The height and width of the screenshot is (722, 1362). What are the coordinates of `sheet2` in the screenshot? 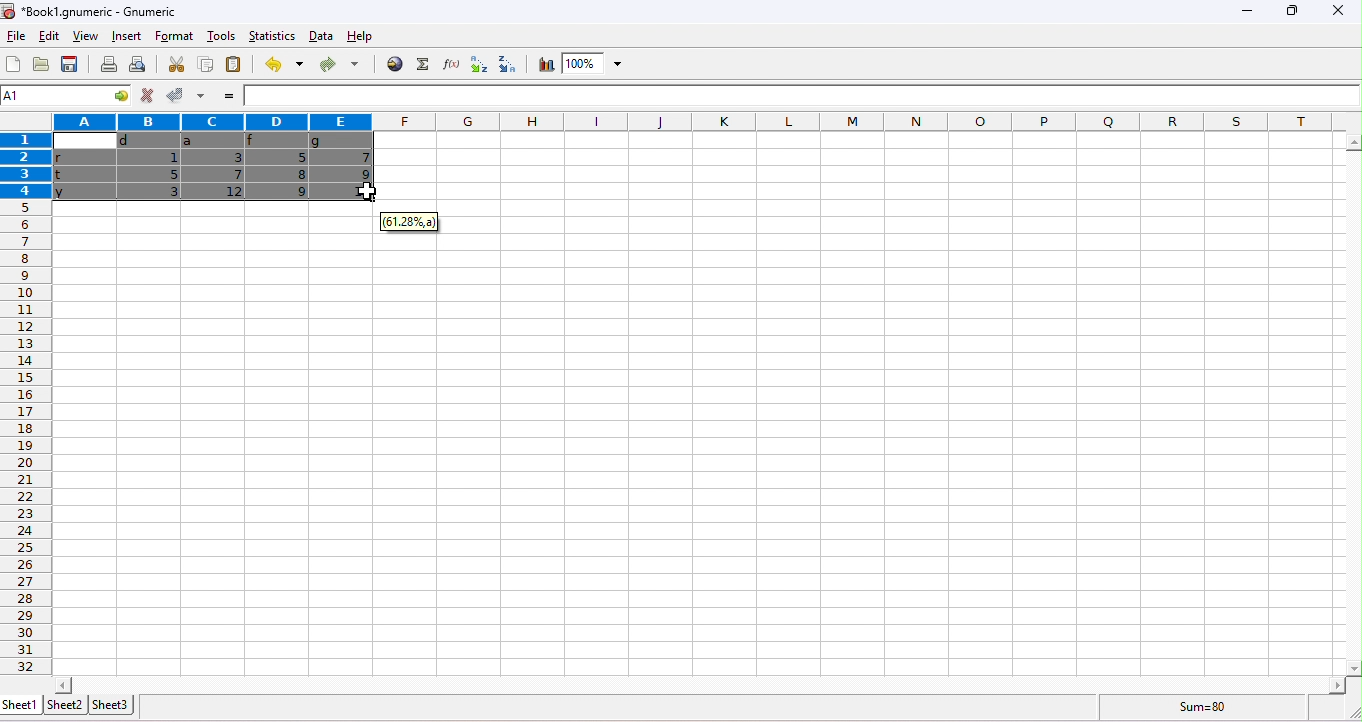 It's located at (65, 705).